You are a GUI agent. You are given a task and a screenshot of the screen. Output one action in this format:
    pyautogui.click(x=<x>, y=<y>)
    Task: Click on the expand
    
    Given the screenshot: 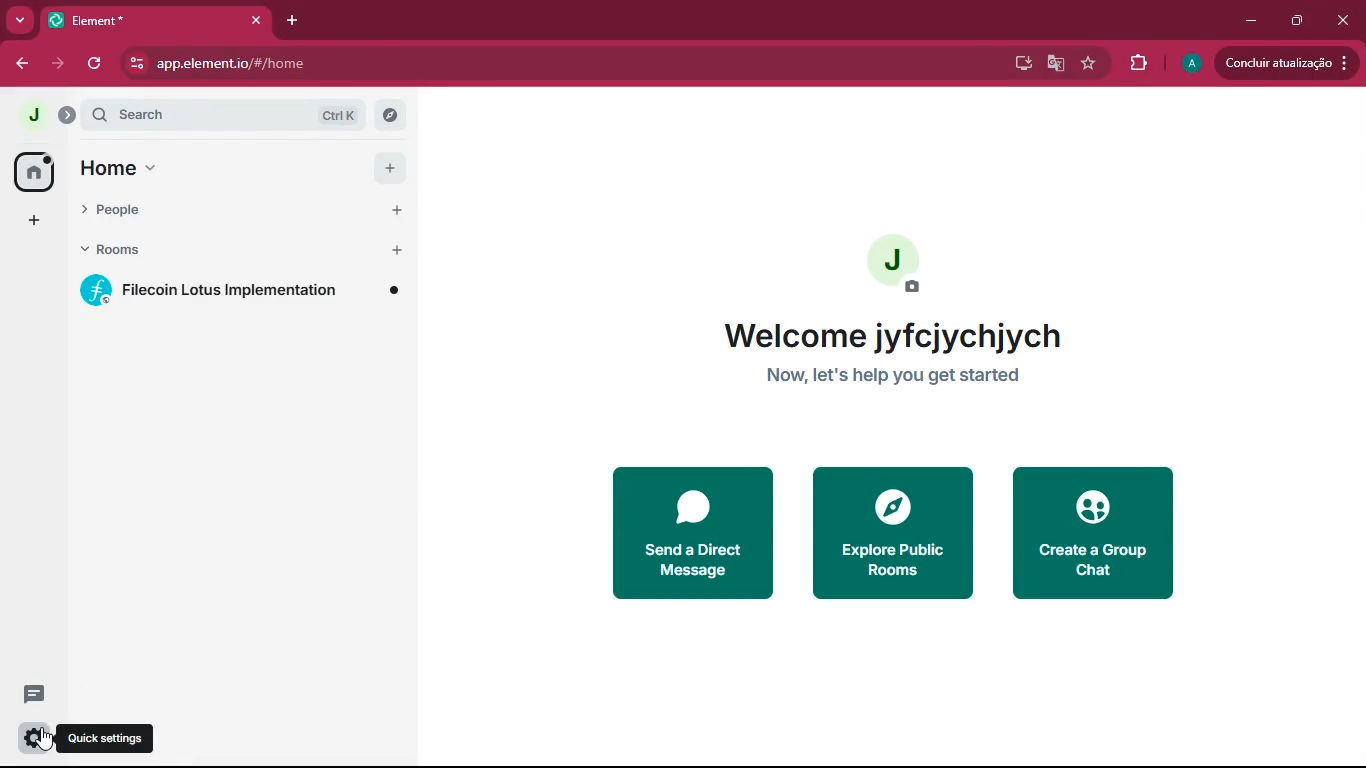 What is the action you would take?
    pyautogui.click(x=66, y=114)
    